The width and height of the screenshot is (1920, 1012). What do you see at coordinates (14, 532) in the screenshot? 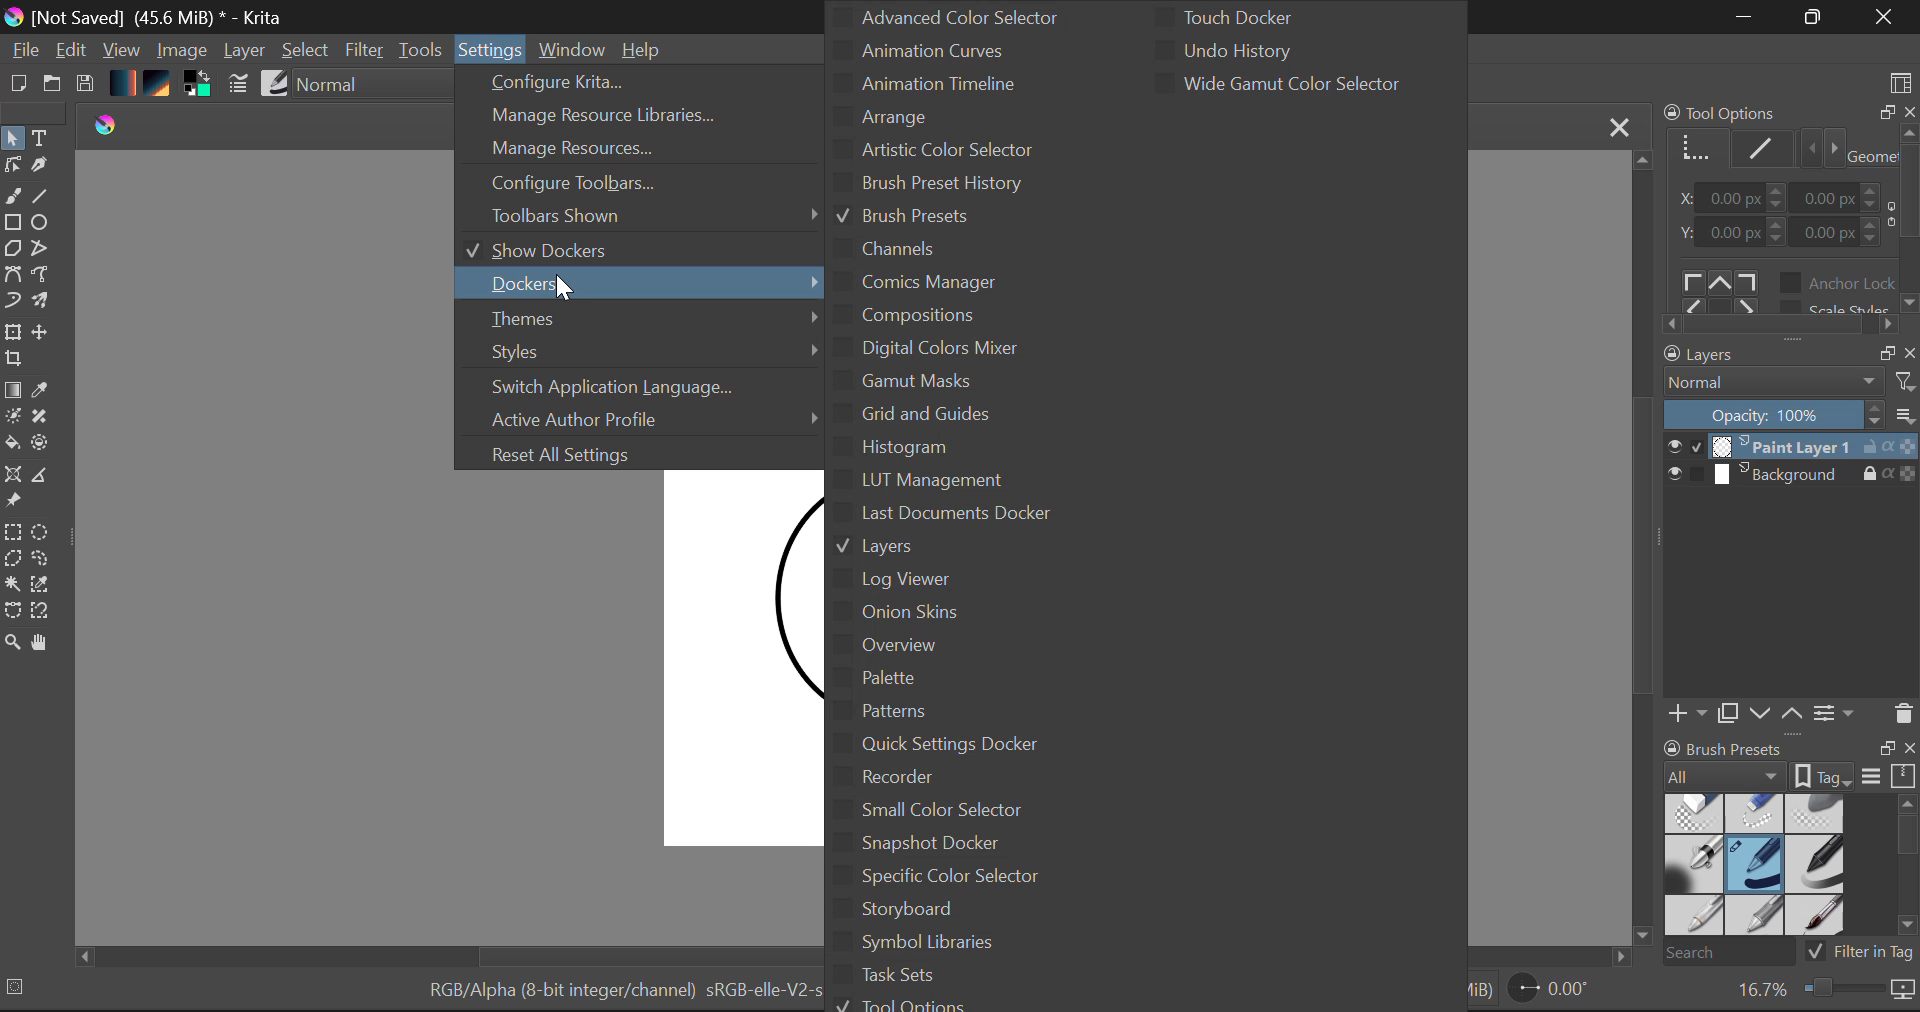
I see `Rectangular Selection` at bounding box center [14, 532].